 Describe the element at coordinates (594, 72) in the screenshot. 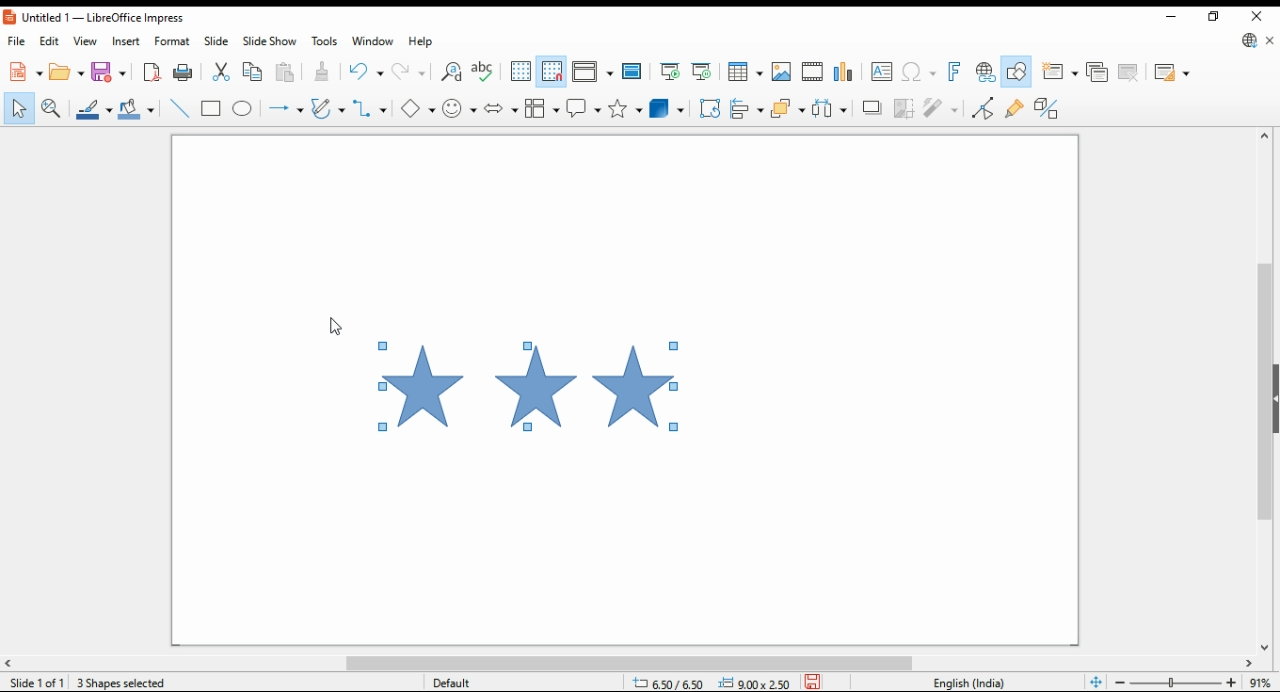

I see `display view` at that location.